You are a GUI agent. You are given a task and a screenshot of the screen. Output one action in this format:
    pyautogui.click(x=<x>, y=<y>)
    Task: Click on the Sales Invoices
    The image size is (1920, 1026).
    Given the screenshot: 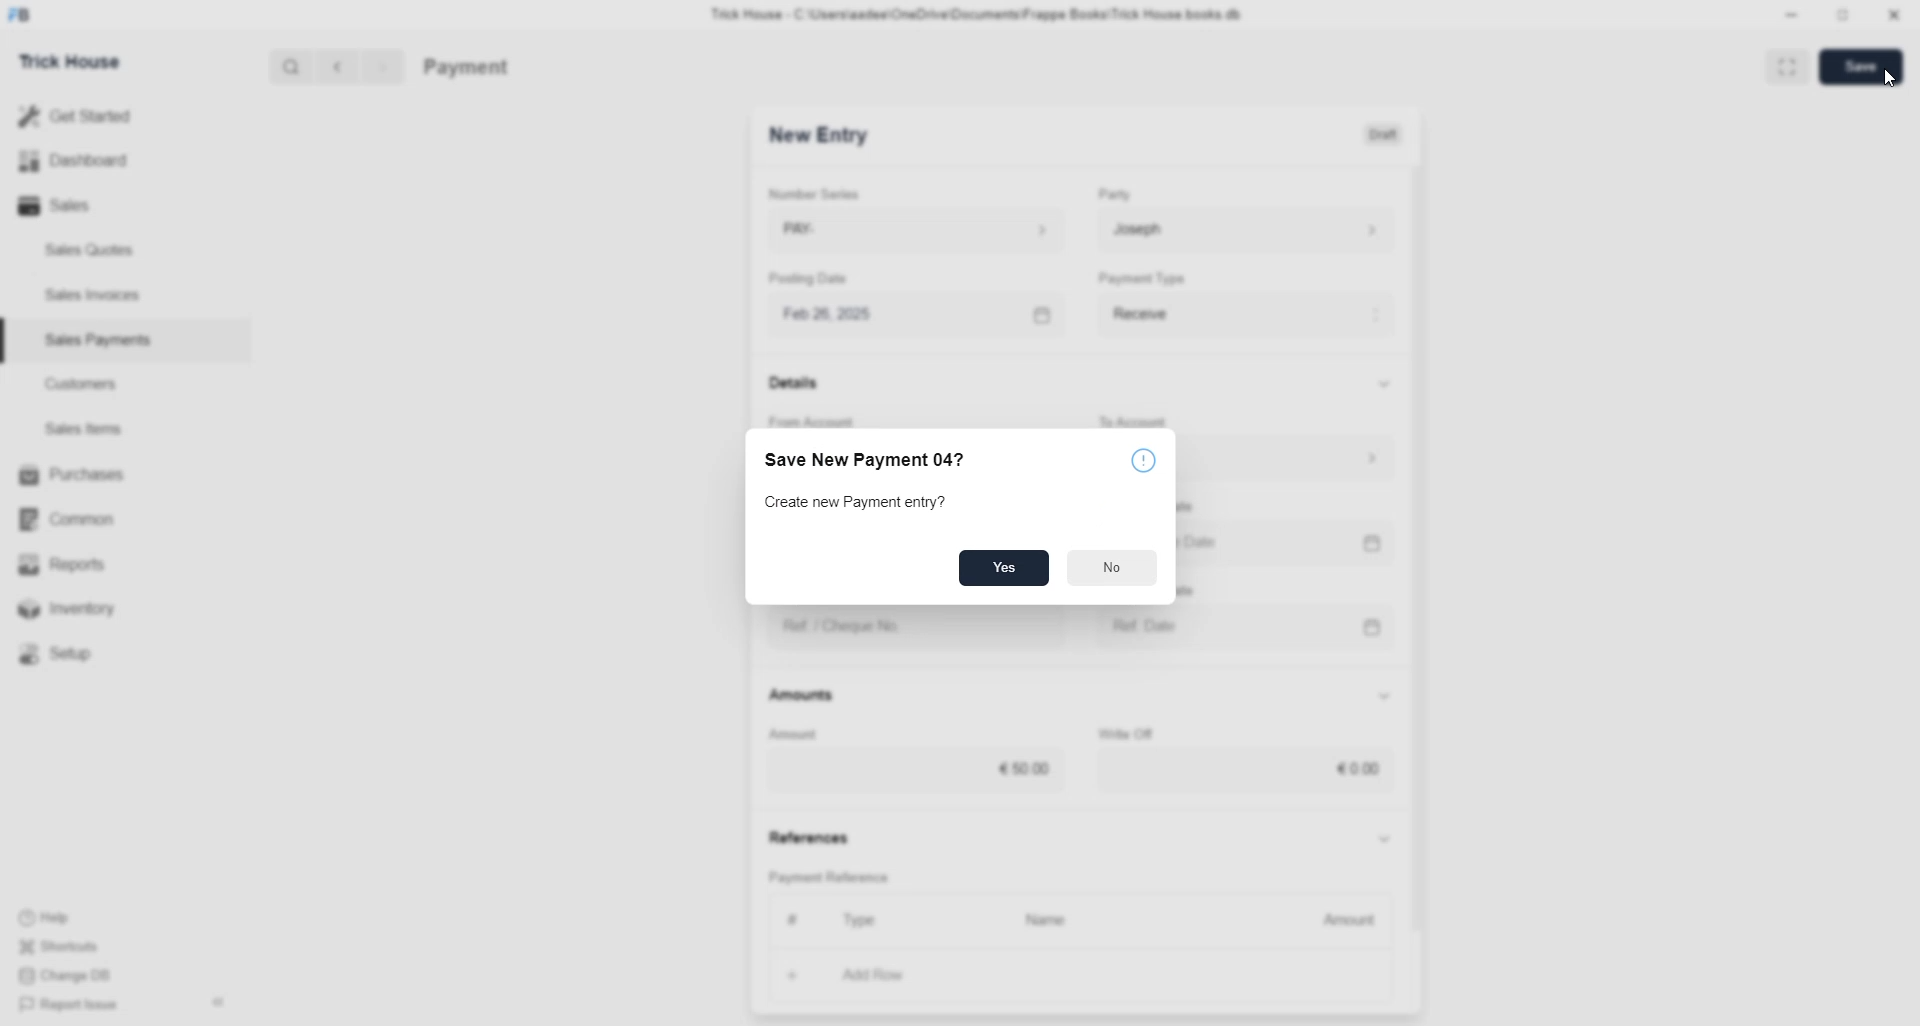 What is the action you would take?
    pyautogui.click(x=99, y=295)
    